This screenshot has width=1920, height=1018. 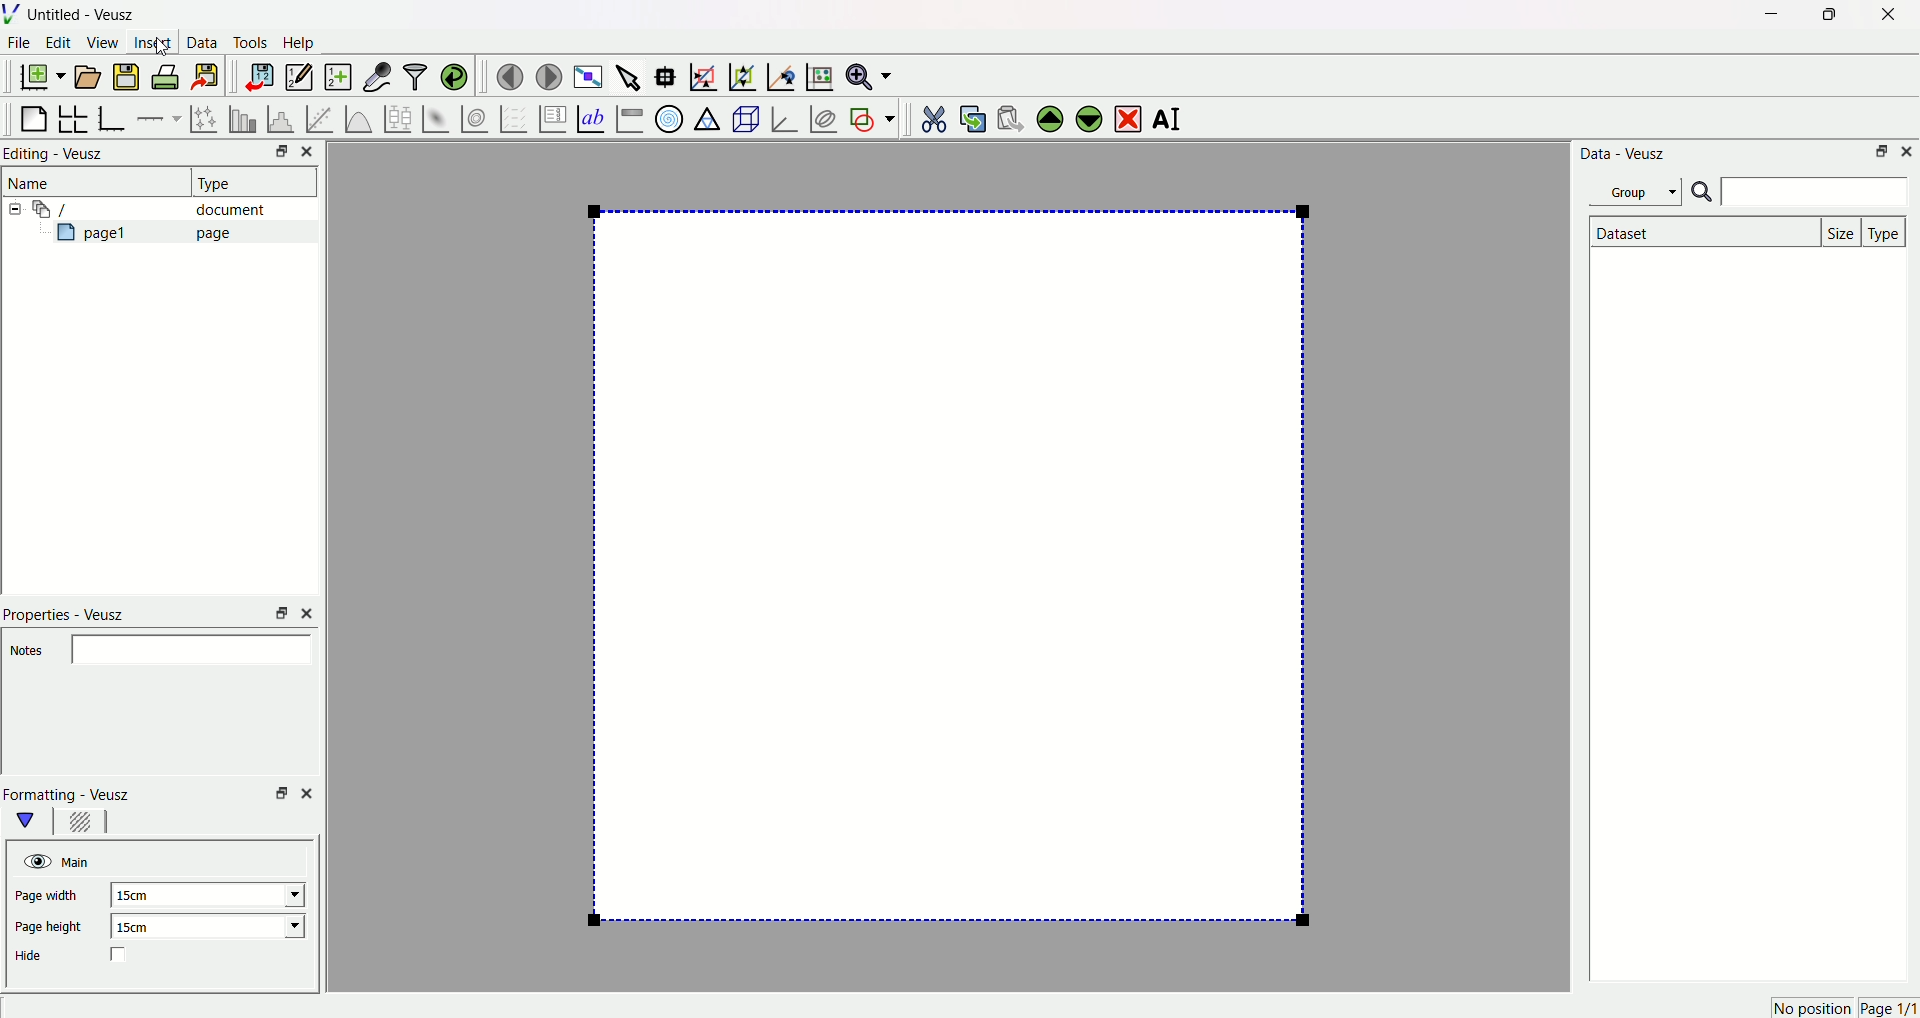 What do you see at coordinates (89, 76) in the screenshot?
I see `open document` at bounding box center [89, 76].